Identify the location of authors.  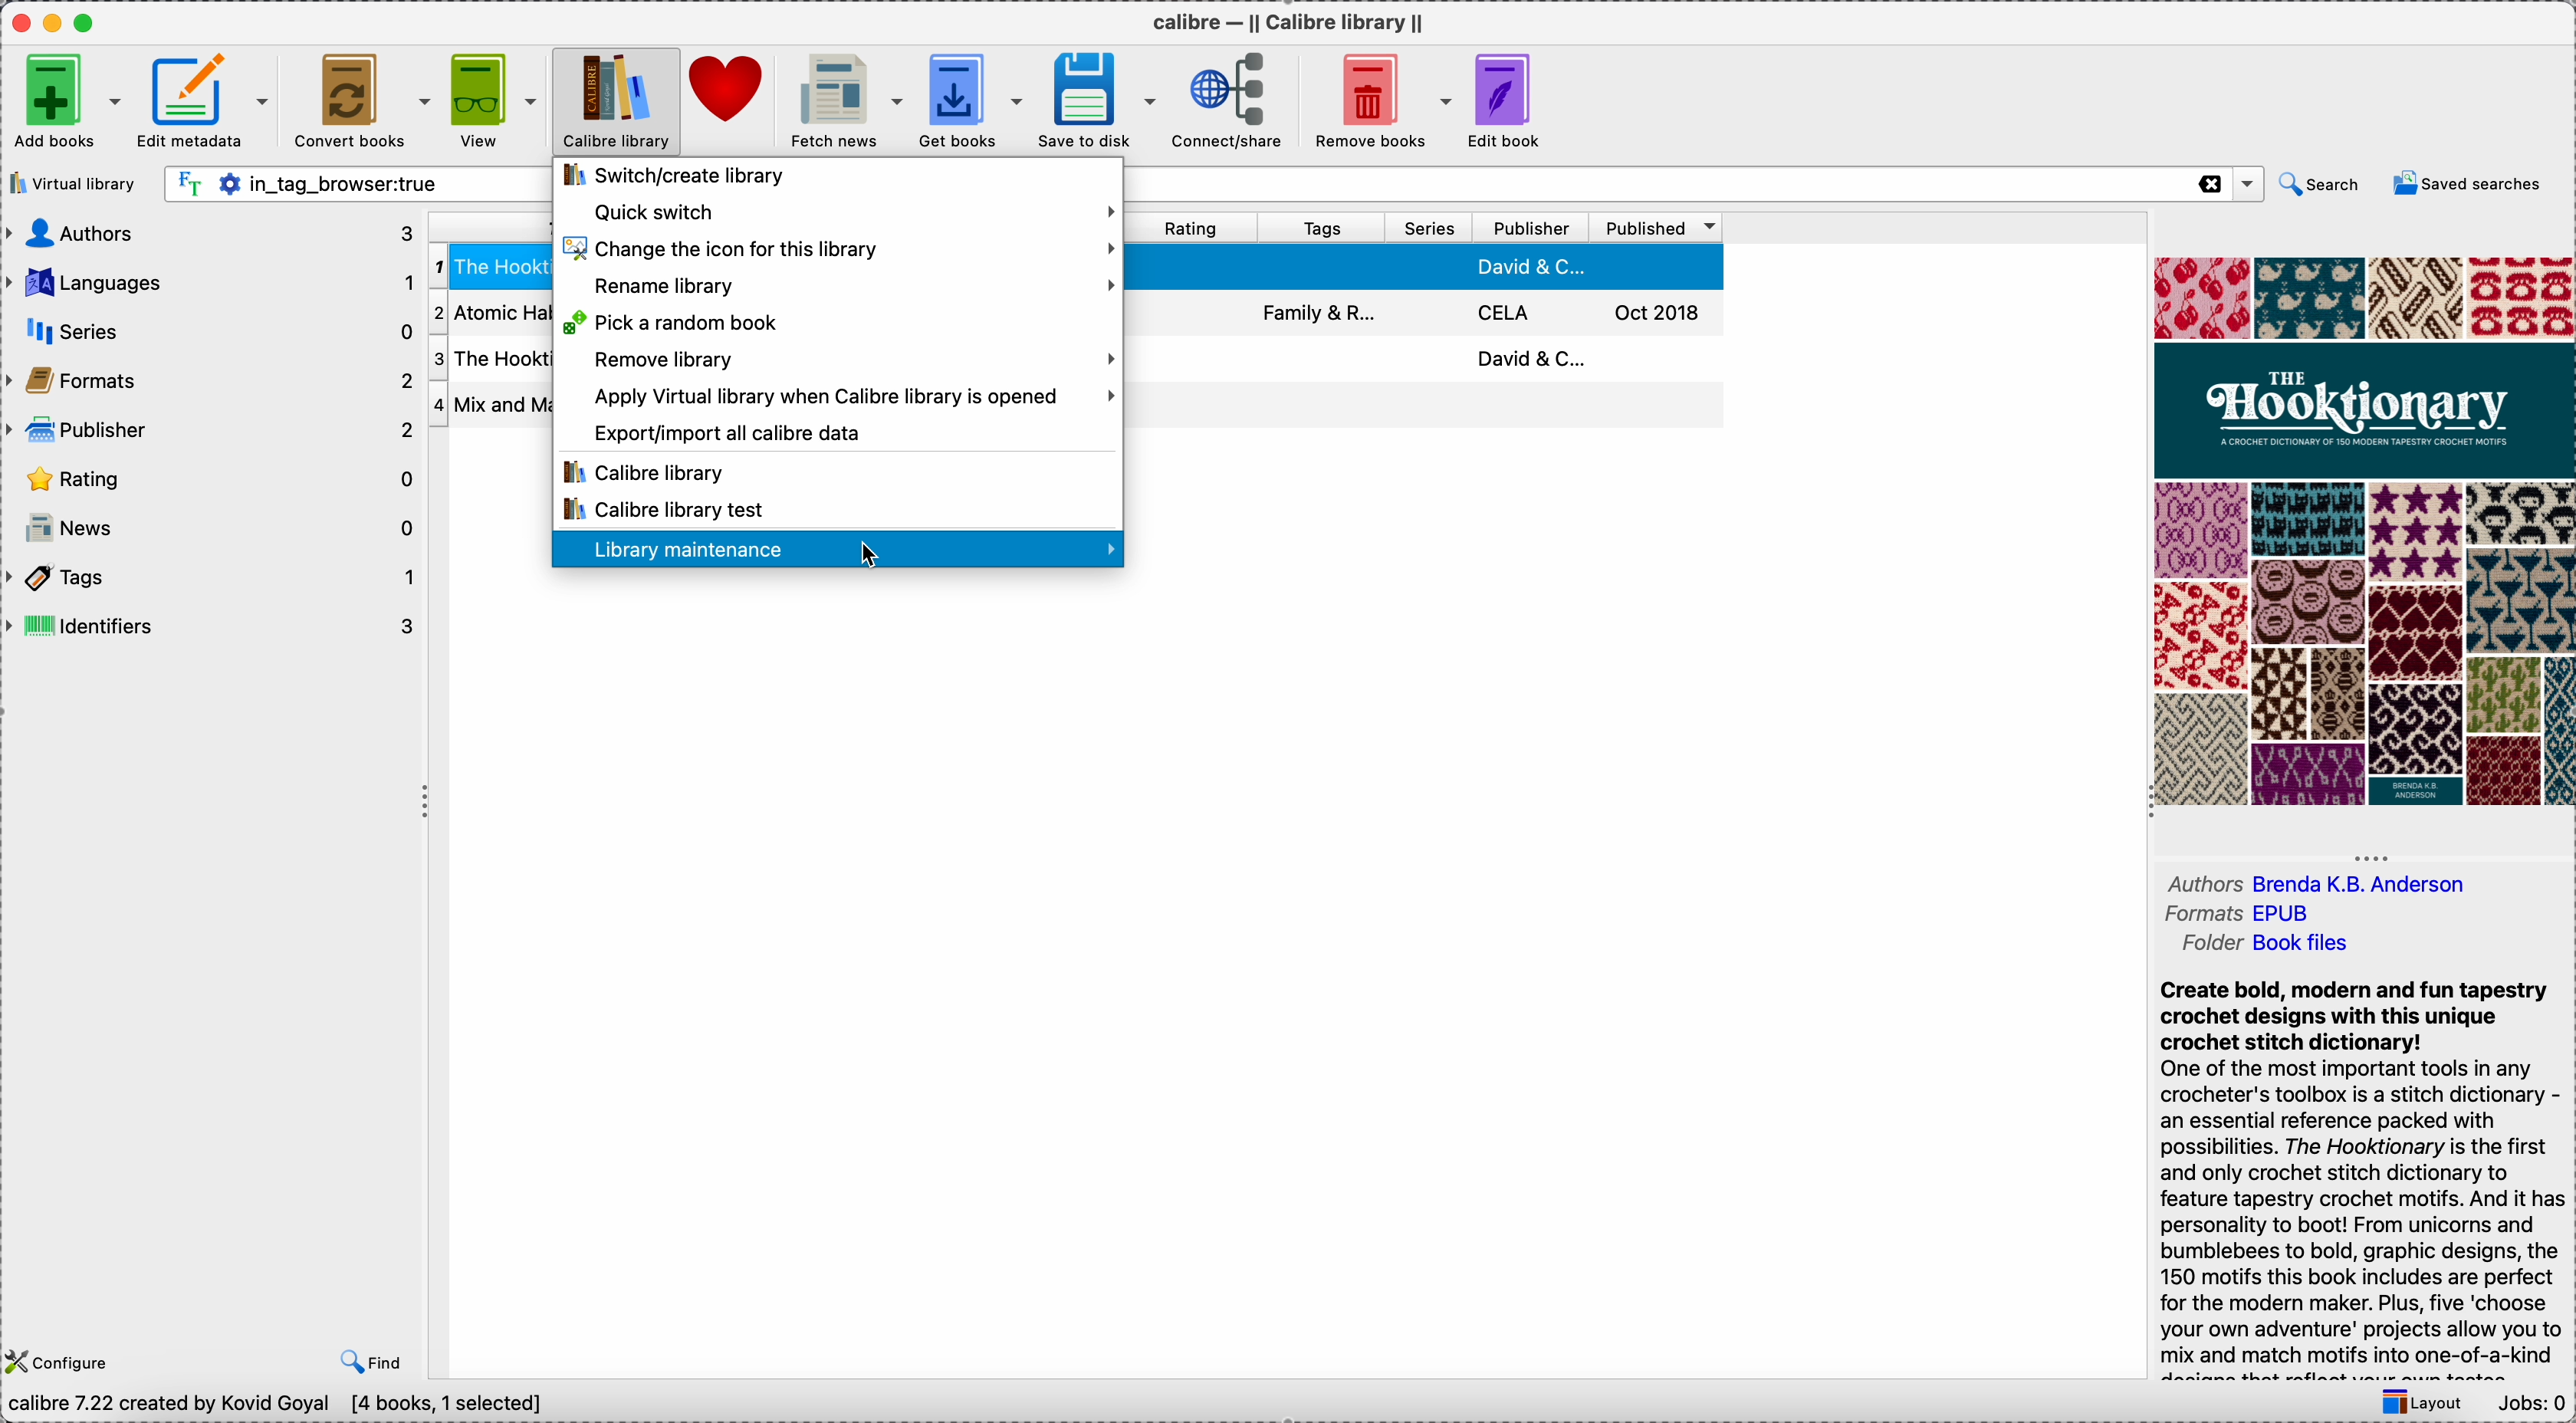
(2315, 882).